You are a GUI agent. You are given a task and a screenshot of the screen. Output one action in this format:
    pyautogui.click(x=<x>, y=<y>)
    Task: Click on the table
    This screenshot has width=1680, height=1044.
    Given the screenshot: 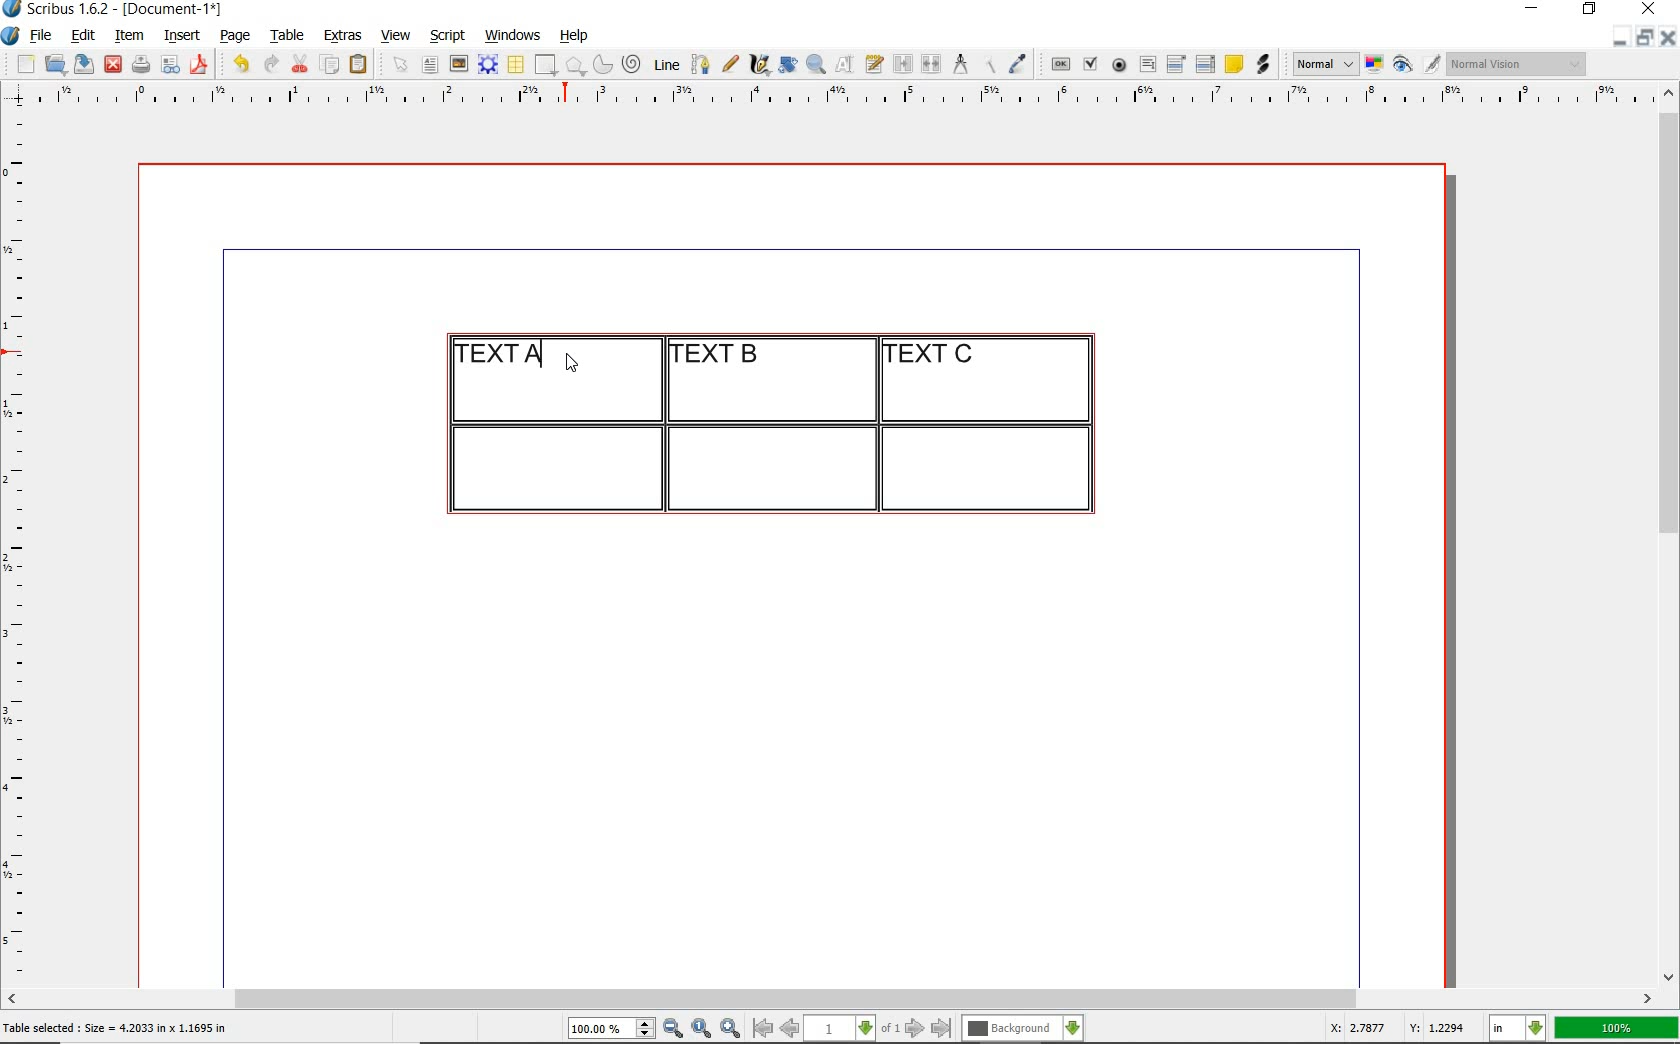 What is the action you would take?
    pyautogui.click(x=517, y=65)
    